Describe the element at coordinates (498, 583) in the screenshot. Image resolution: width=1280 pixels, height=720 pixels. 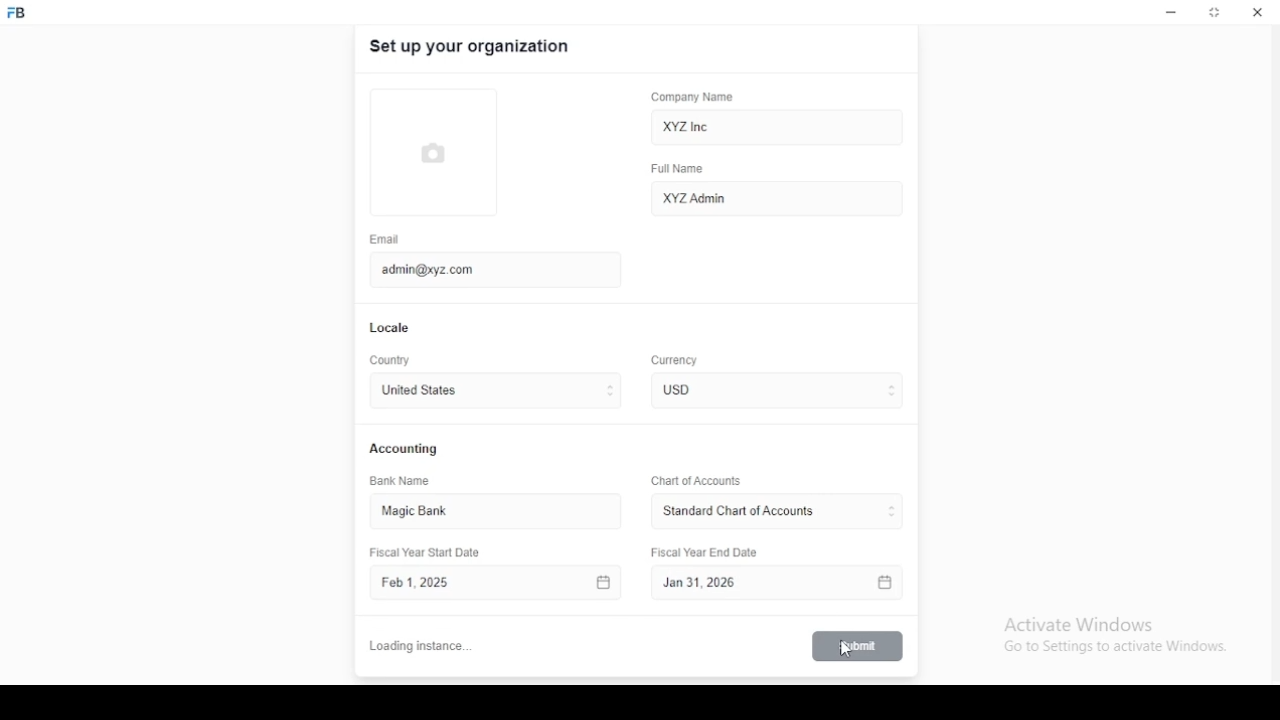
I see `Fiscal Year Start Date` at that location.